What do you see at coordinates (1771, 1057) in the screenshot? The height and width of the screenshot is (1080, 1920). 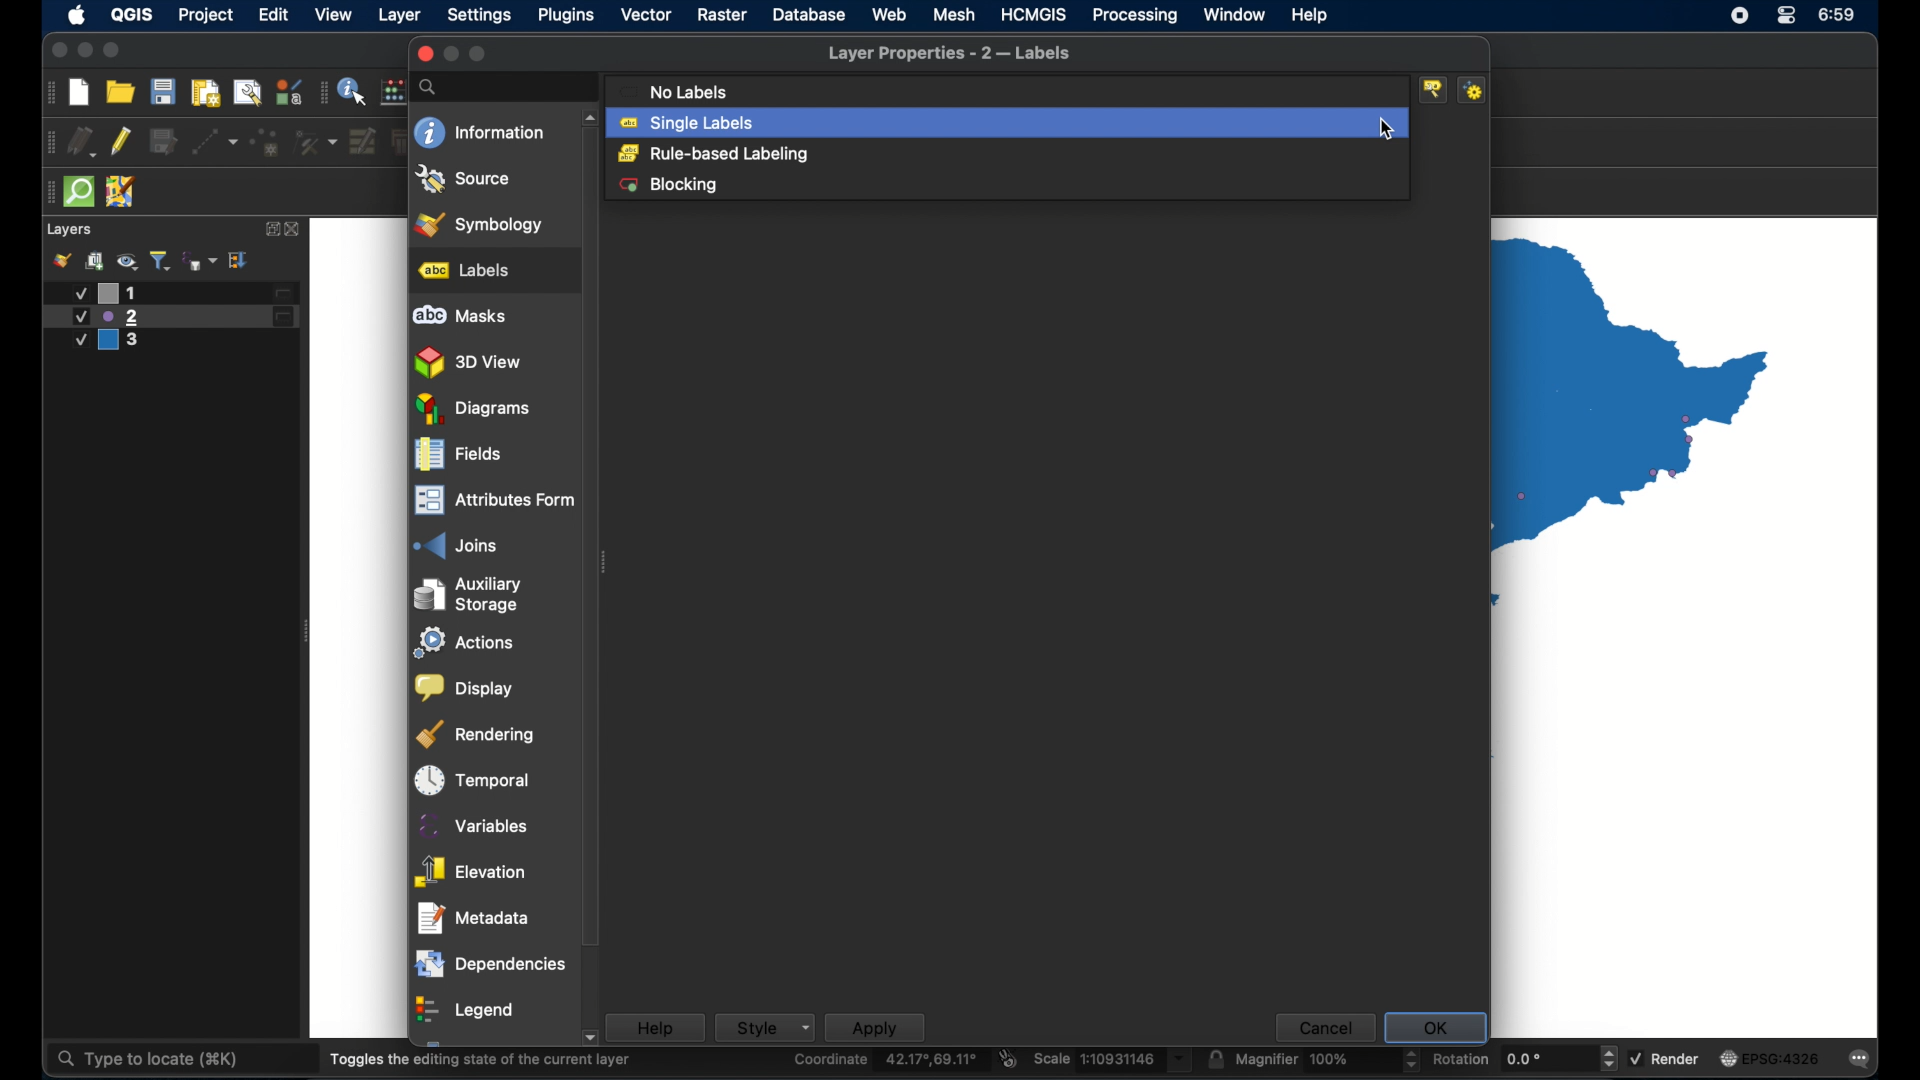 I see `current crs` at bounding box center [1771, 1057].